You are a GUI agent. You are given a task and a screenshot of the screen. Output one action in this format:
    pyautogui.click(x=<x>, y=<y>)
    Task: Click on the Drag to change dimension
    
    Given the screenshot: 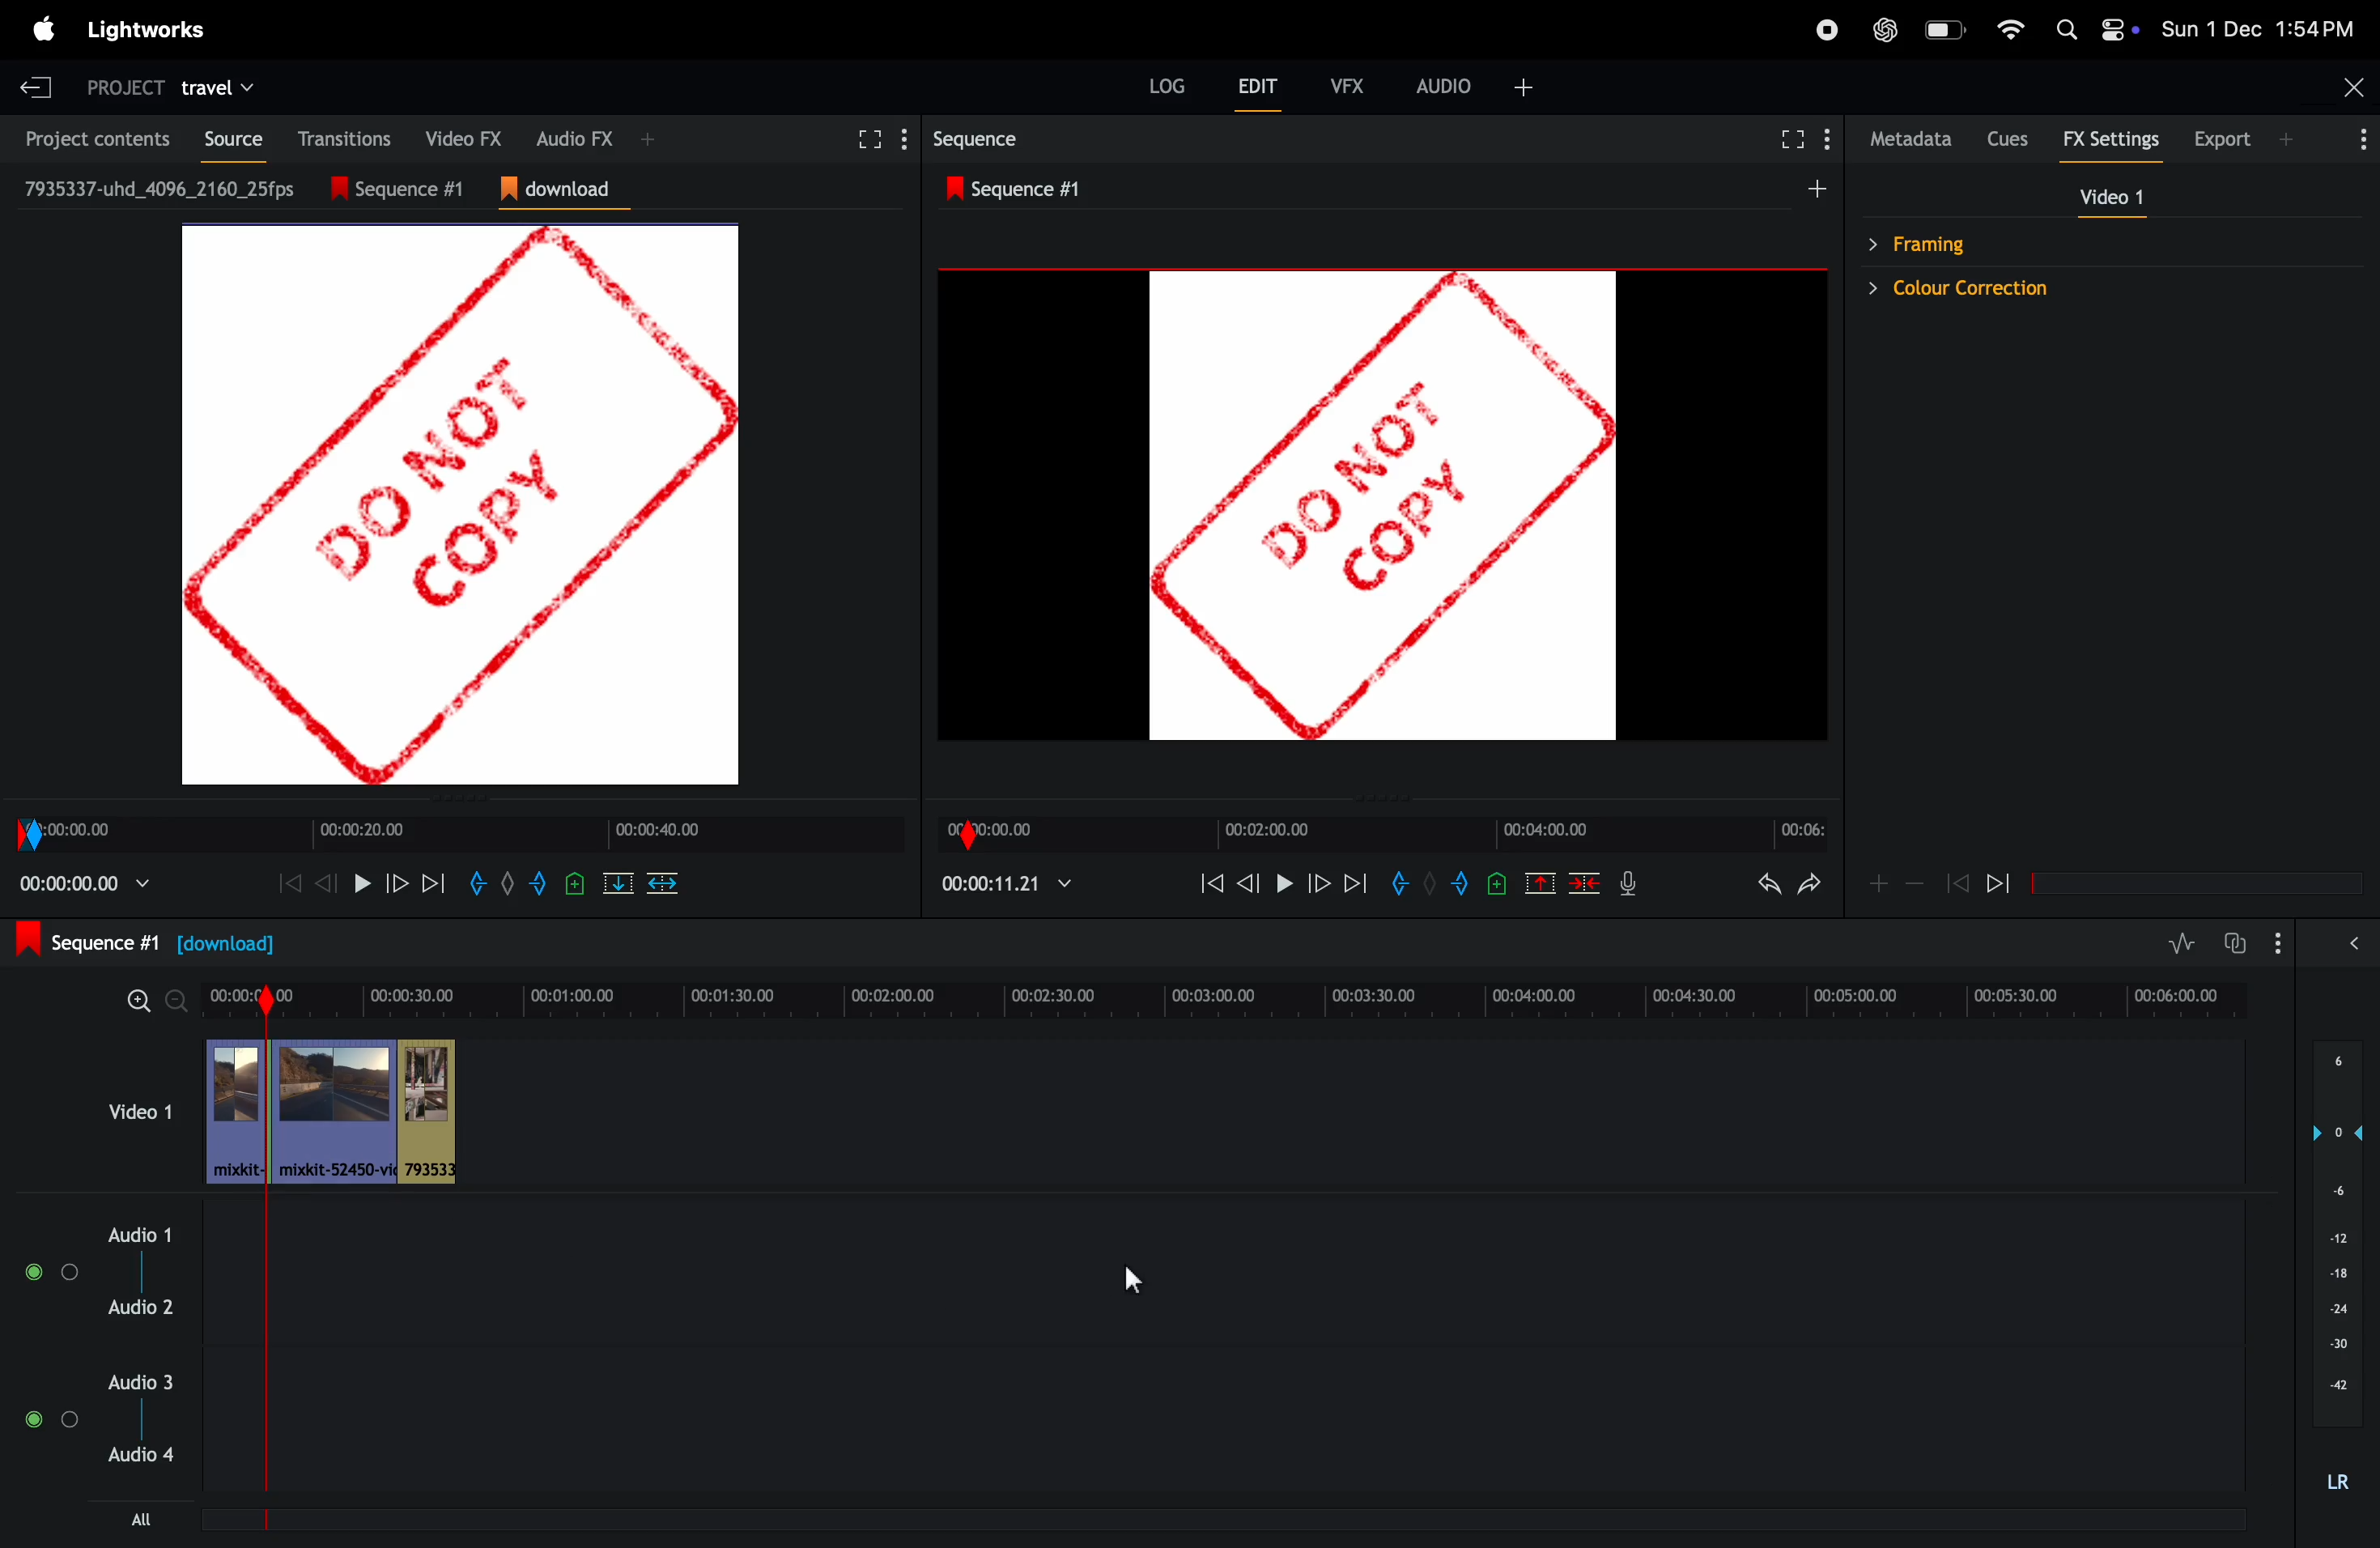 What is the action you would take?
    pyautogui.click(x=465, y=798)
    